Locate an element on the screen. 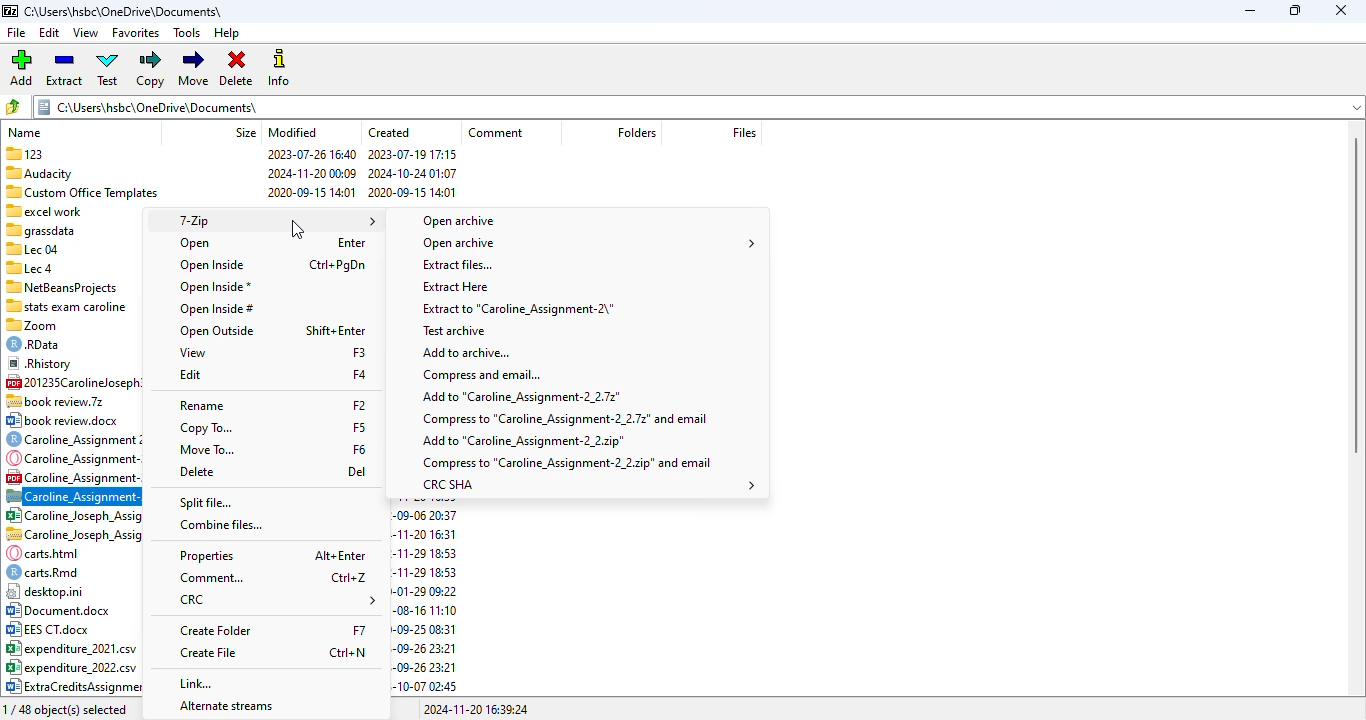  extract here is located at coordinates (456, 287).